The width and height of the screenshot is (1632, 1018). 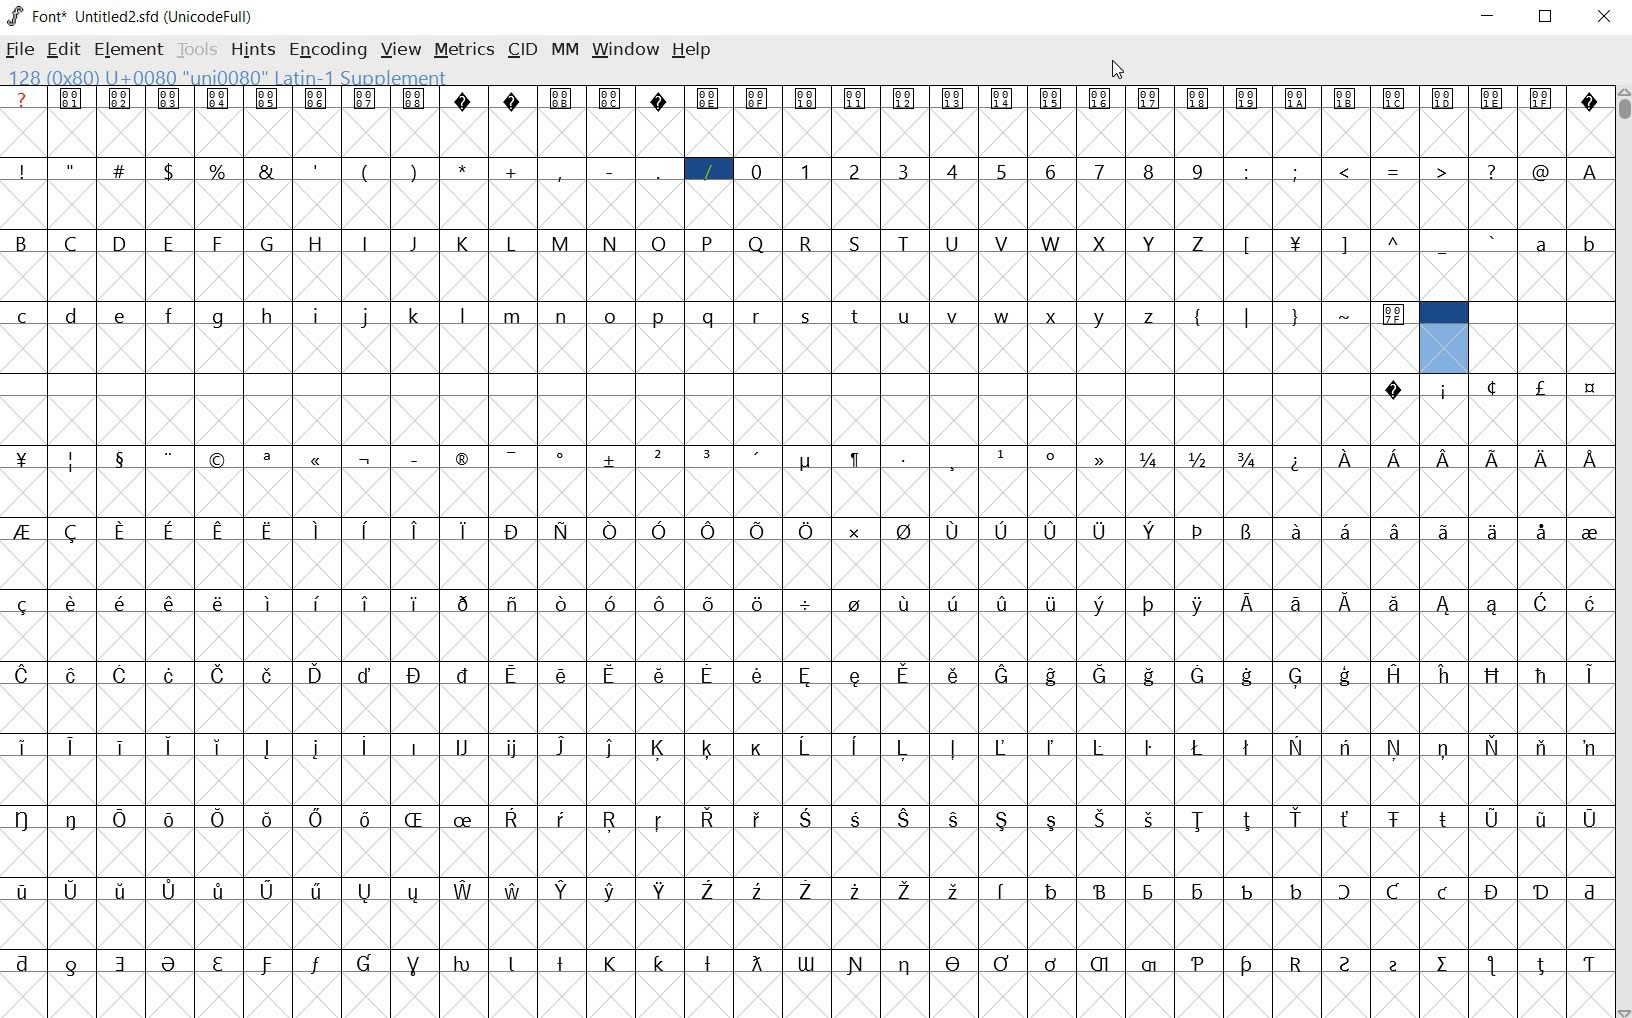 What do you see at coordinates (562, 242) in the screenshot?
I see `M` at bounding box center [562, 242].